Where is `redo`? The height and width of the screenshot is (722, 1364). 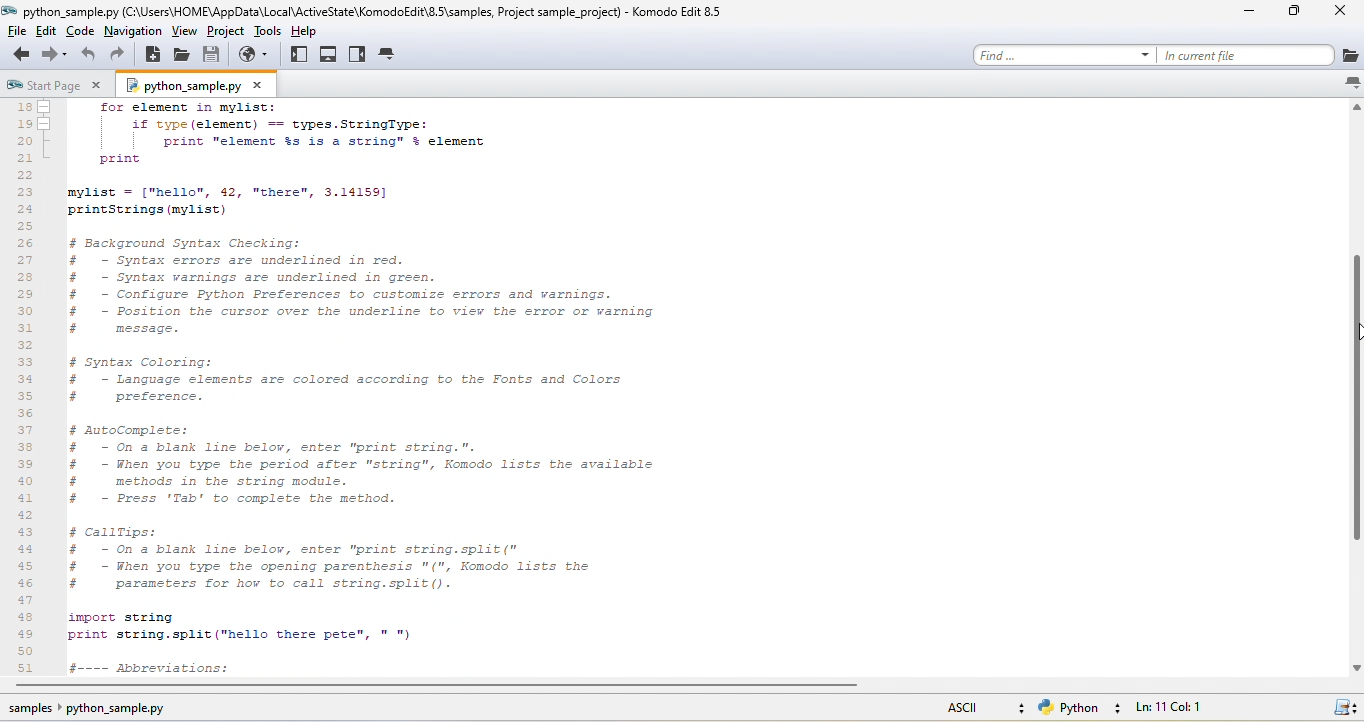
redo is located at coordinates (119, 55).